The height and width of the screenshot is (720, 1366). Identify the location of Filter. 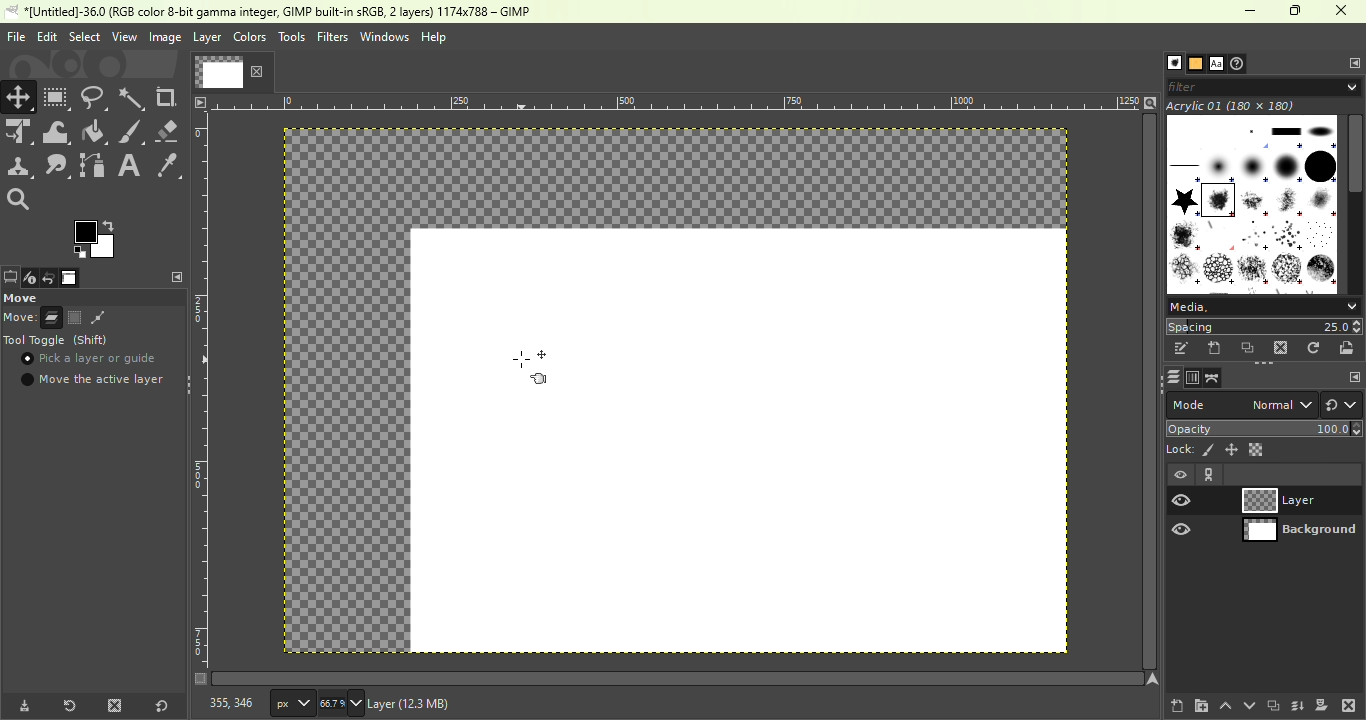
(1266, 86).